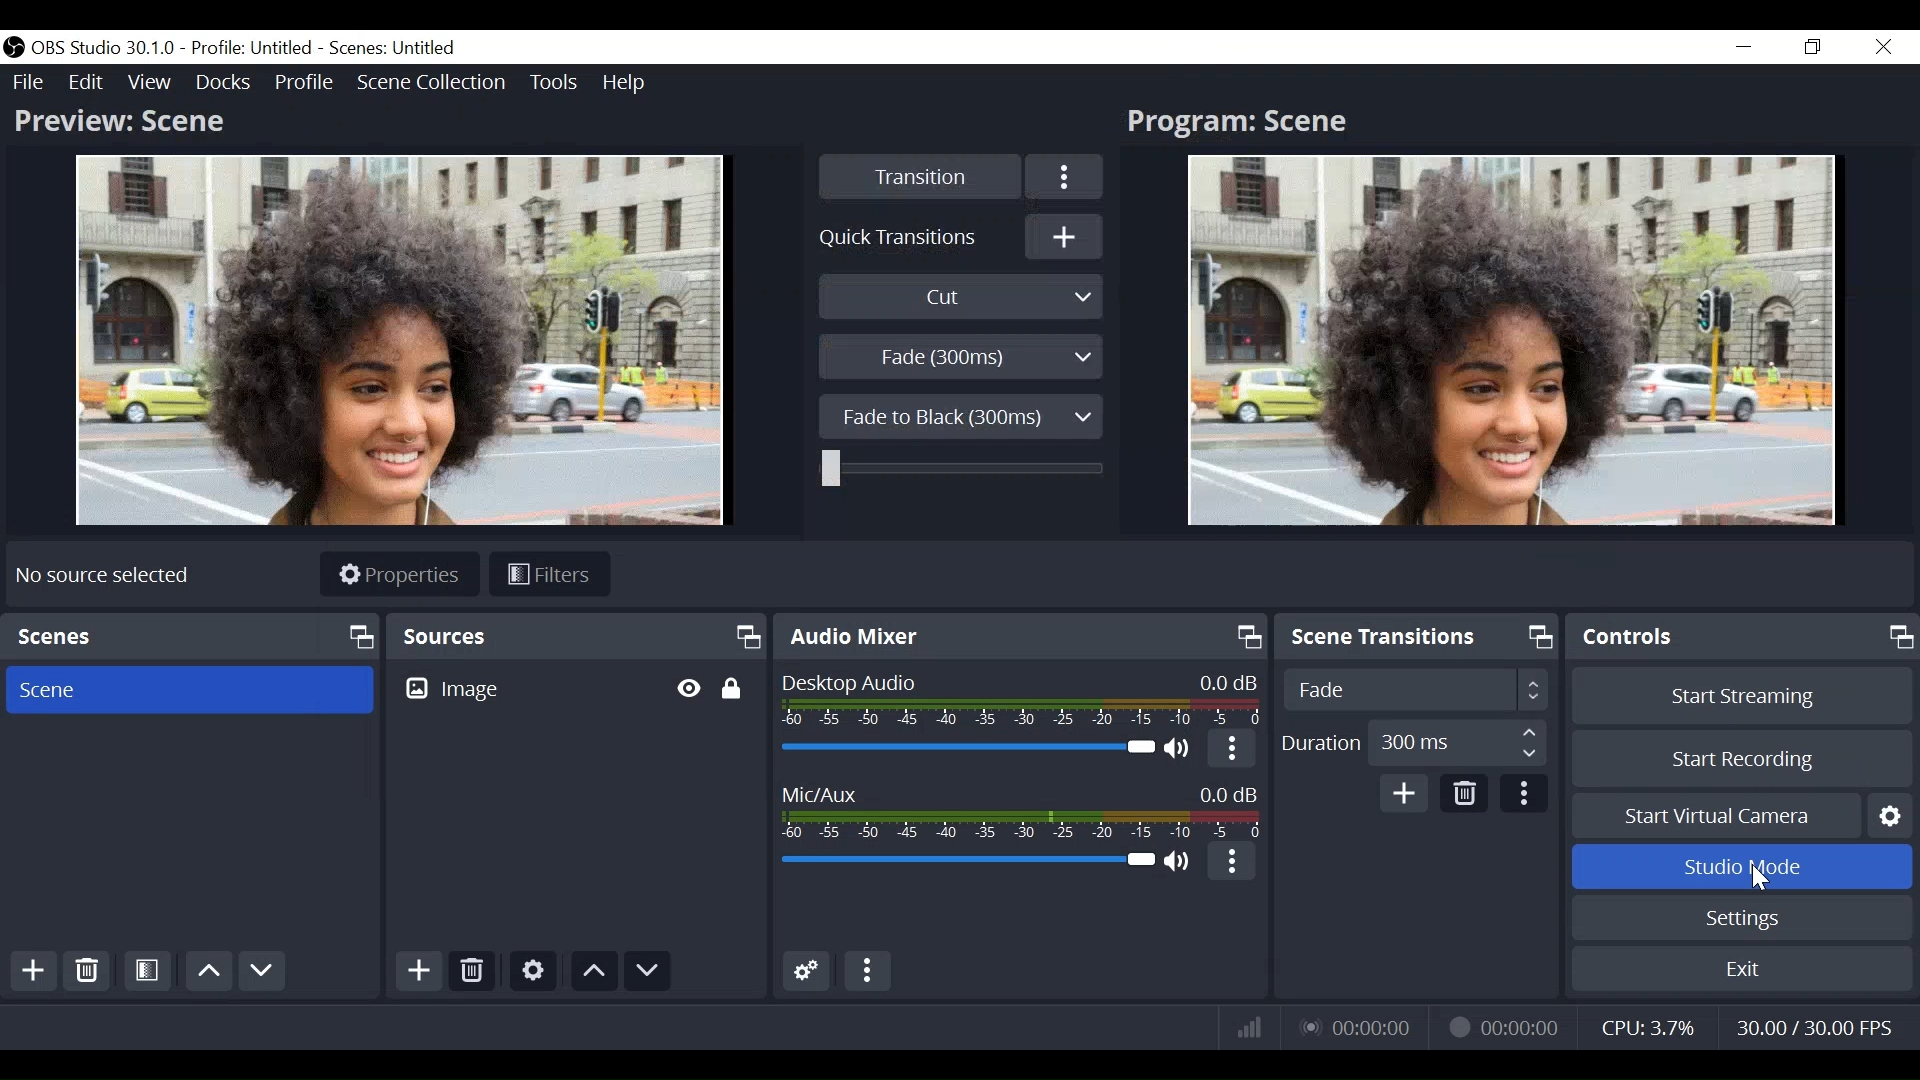 Image resolution: width=1920 pixels, height=1080 pixels. What do you see at coordinates (577, 638) in the screenshot?
I see `Sources` at bounding box center [577, 638].